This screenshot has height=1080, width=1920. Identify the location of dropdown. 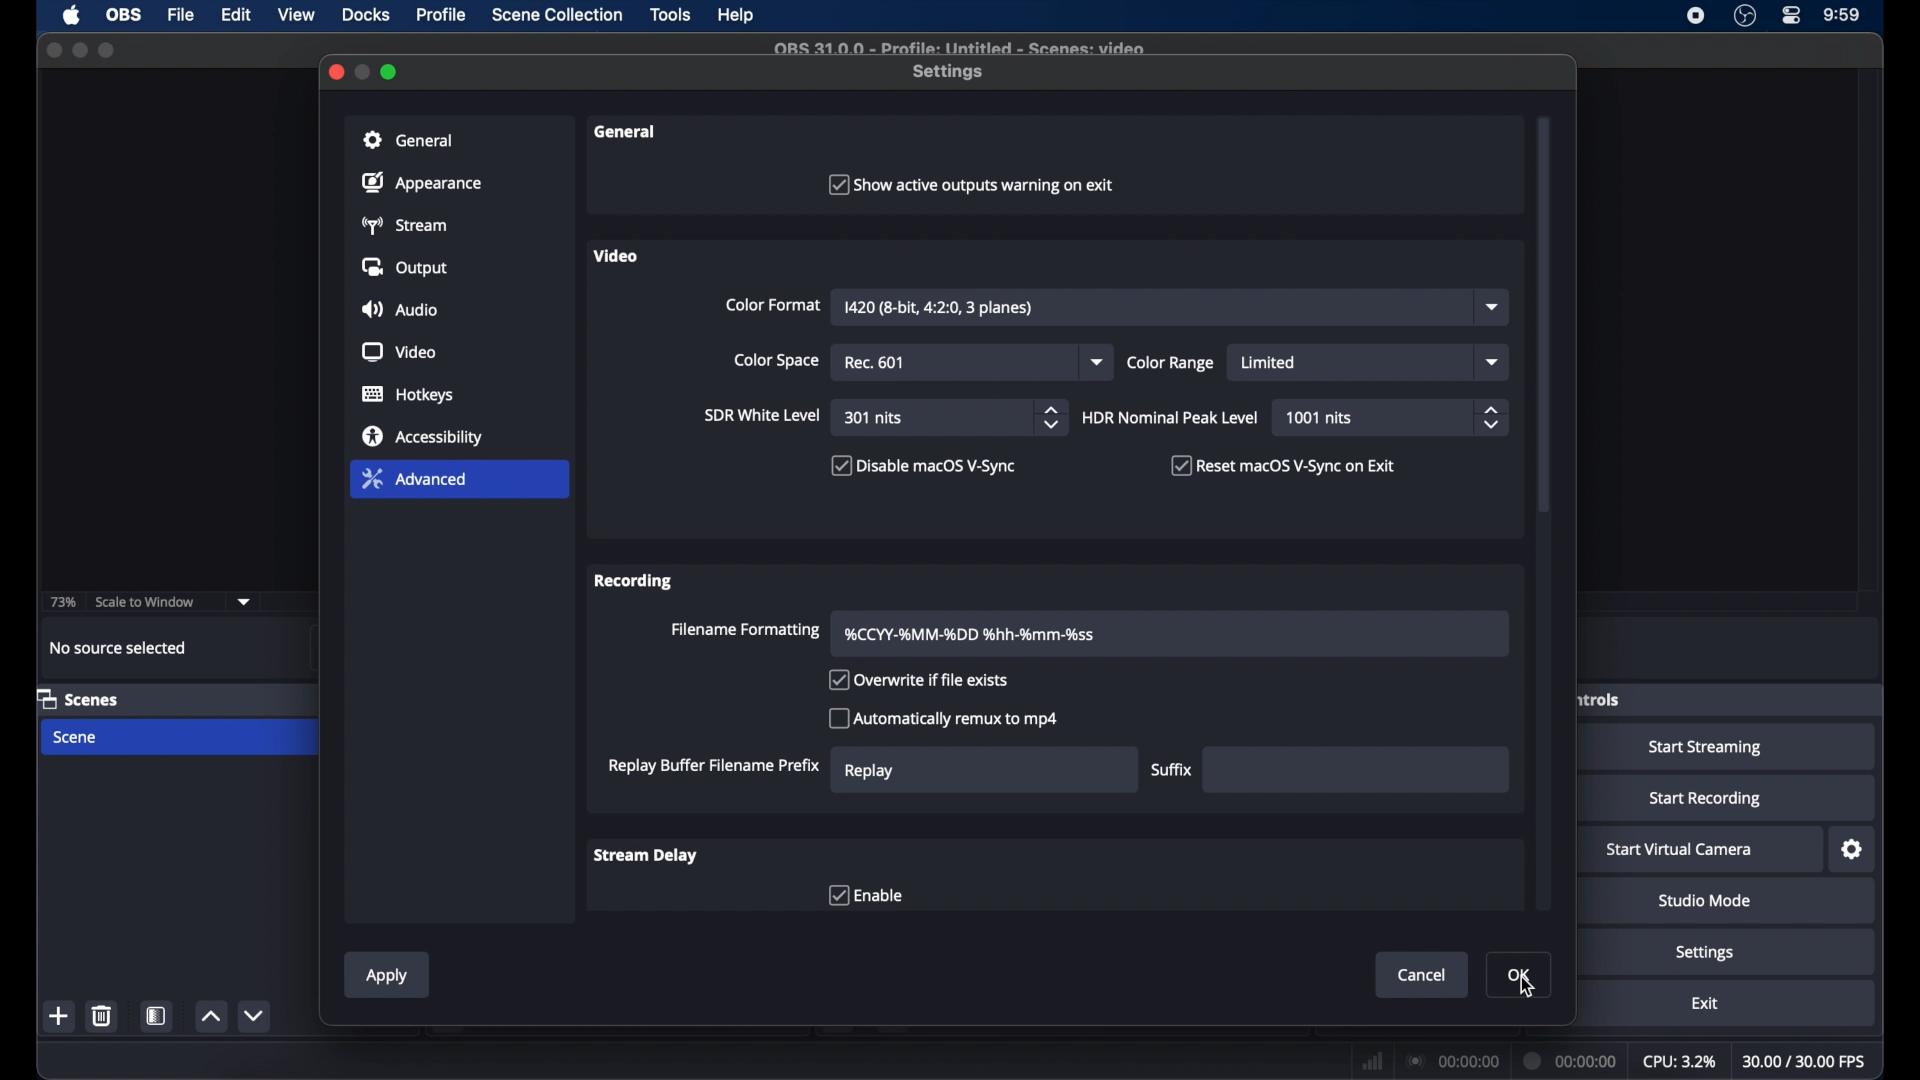
(1098, 361).